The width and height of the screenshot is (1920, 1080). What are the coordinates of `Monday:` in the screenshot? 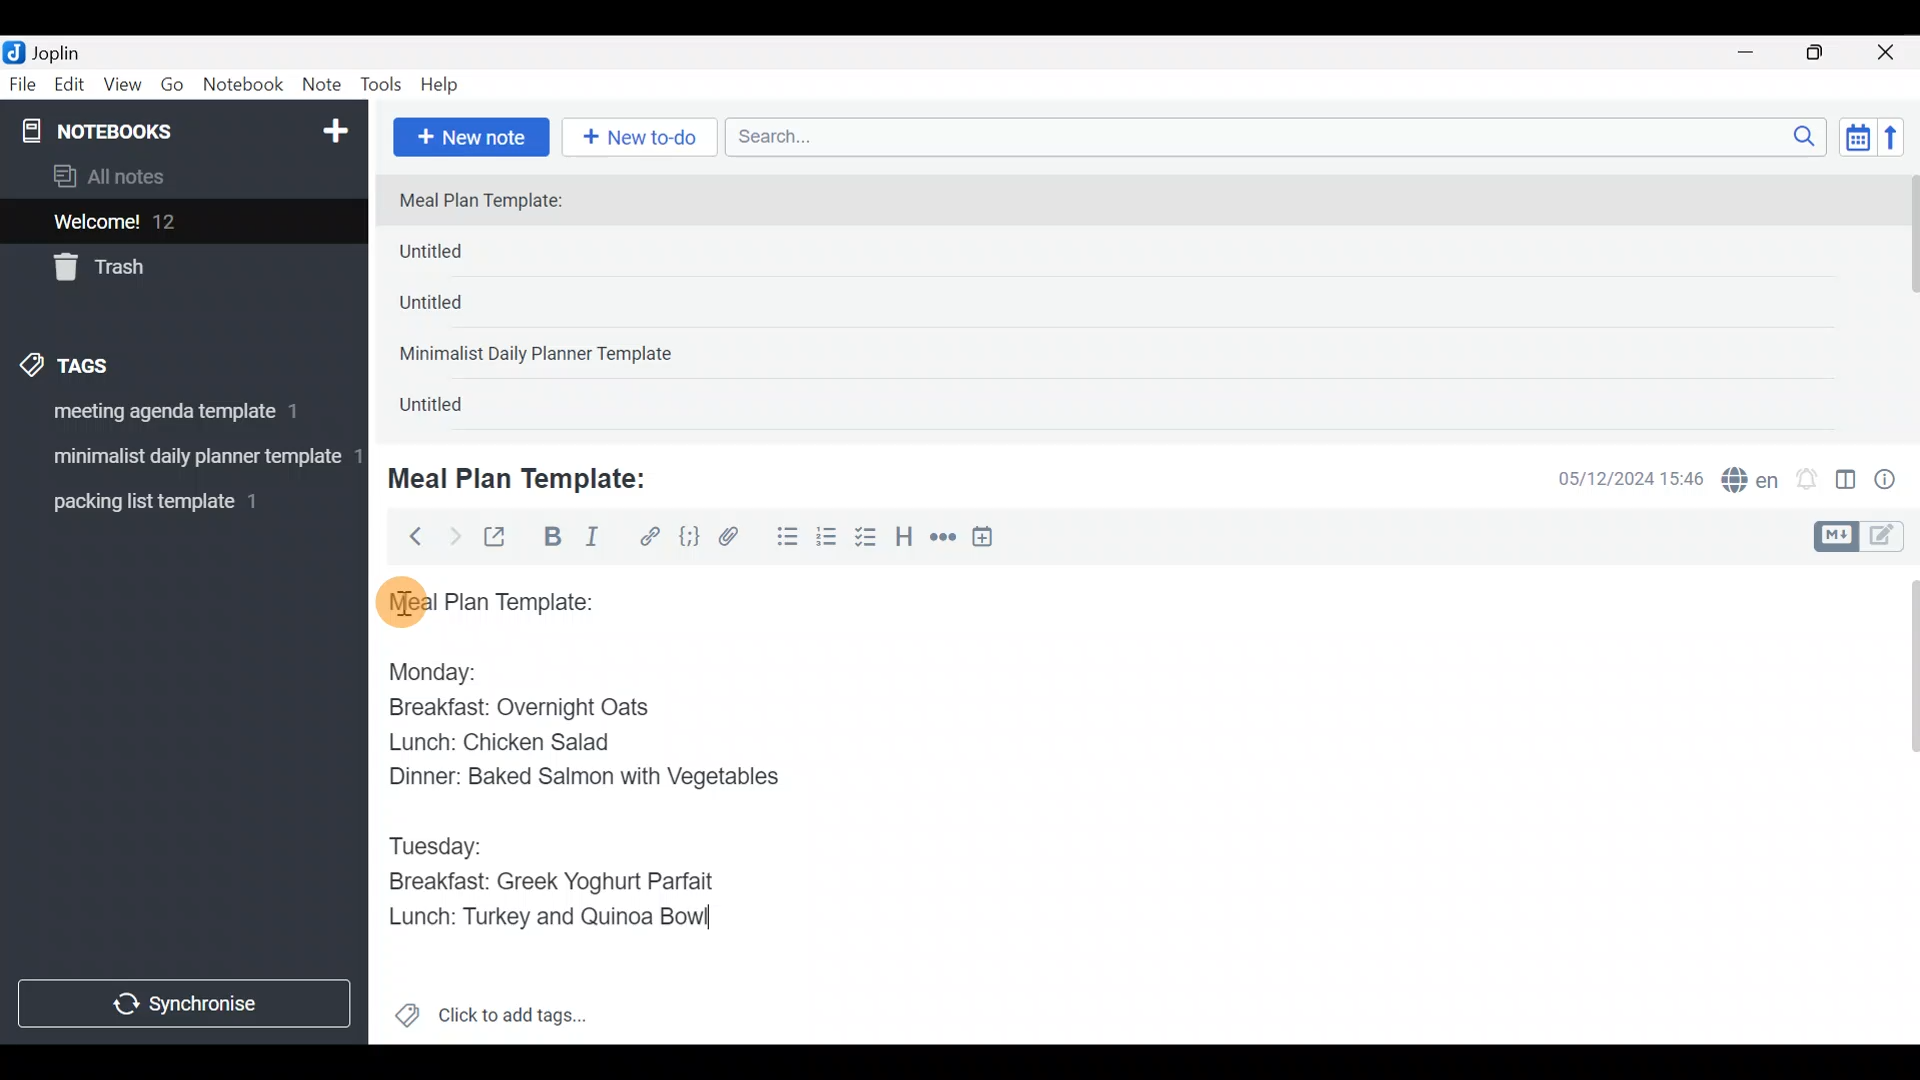 It's located at (419, 669).